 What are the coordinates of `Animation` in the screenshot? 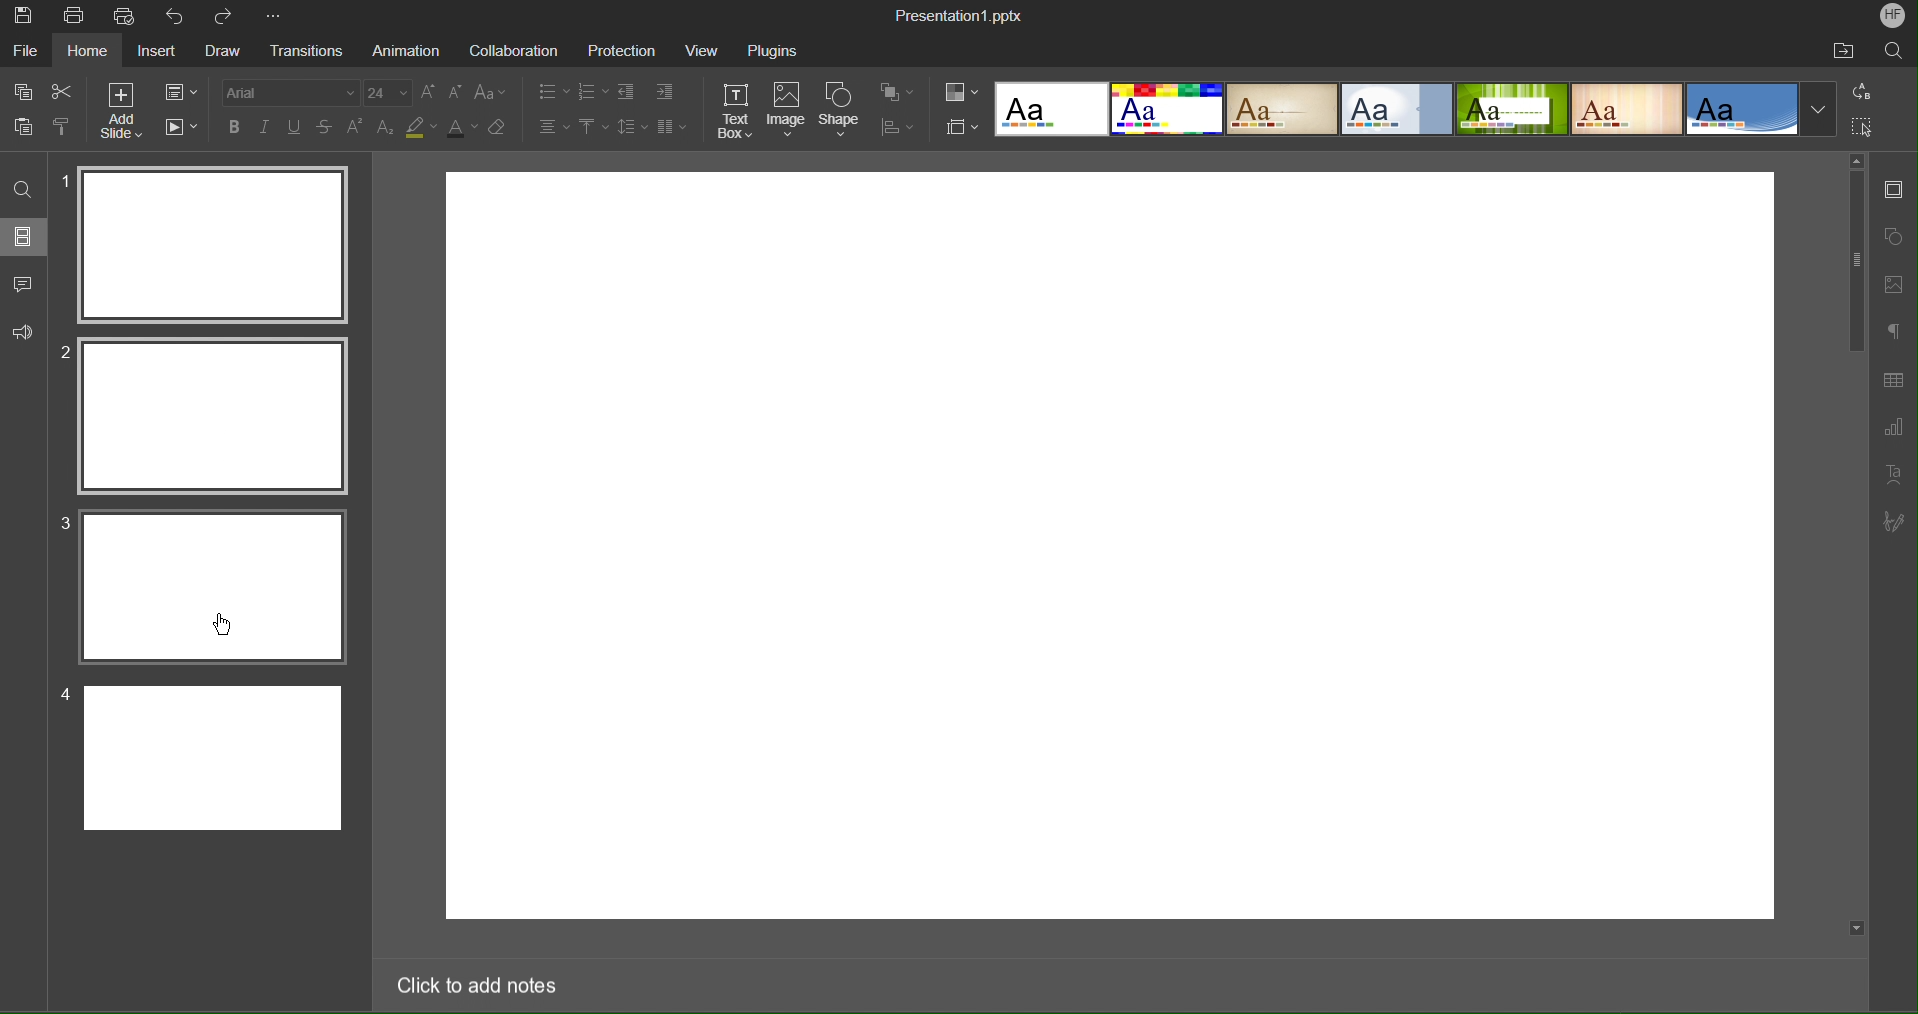 It's located at (405, 51).